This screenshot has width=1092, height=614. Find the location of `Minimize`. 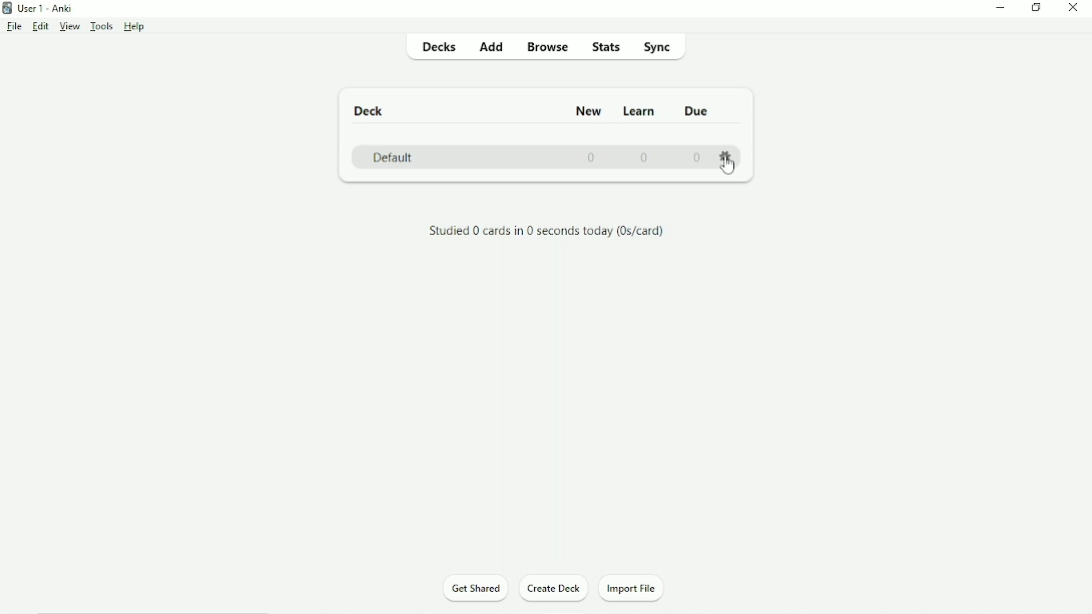

Minimize is located at coordinates (1000, 10).